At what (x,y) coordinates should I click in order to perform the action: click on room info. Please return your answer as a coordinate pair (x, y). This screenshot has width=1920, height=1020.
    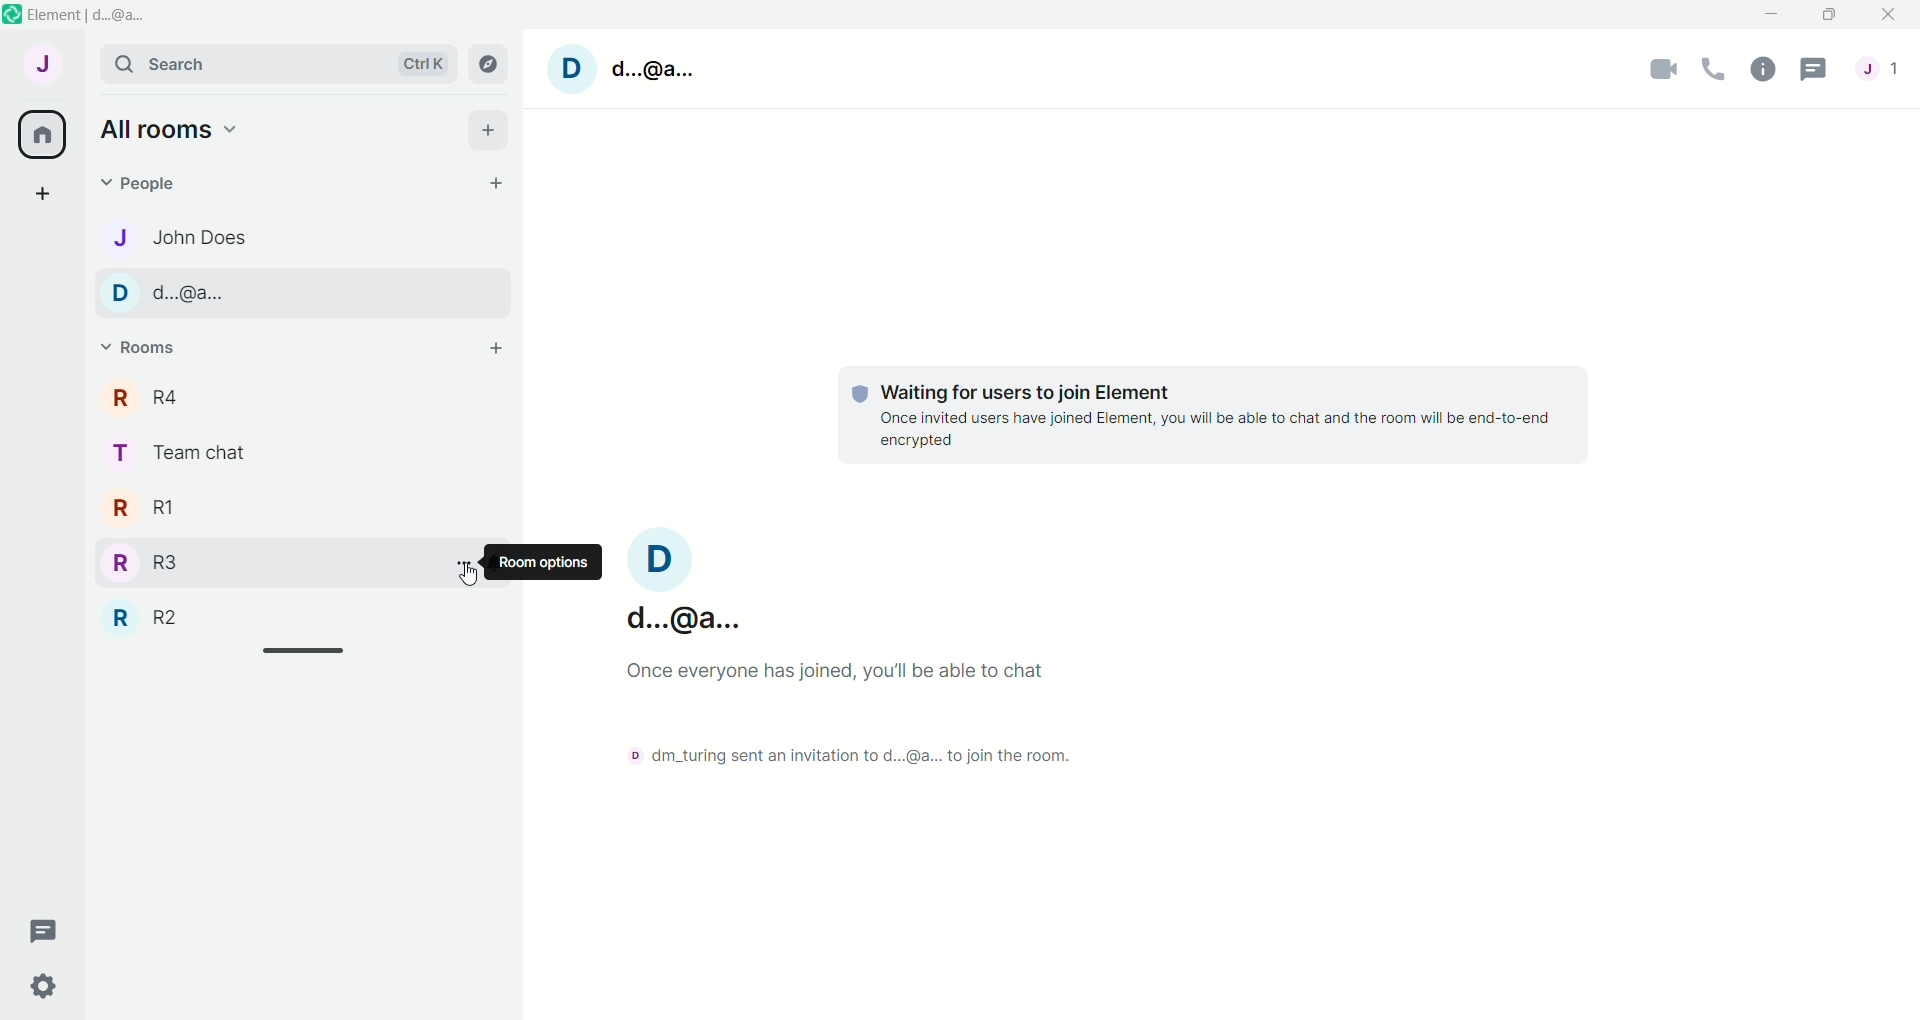
    Looking at the image, I should click on (1761, 69).